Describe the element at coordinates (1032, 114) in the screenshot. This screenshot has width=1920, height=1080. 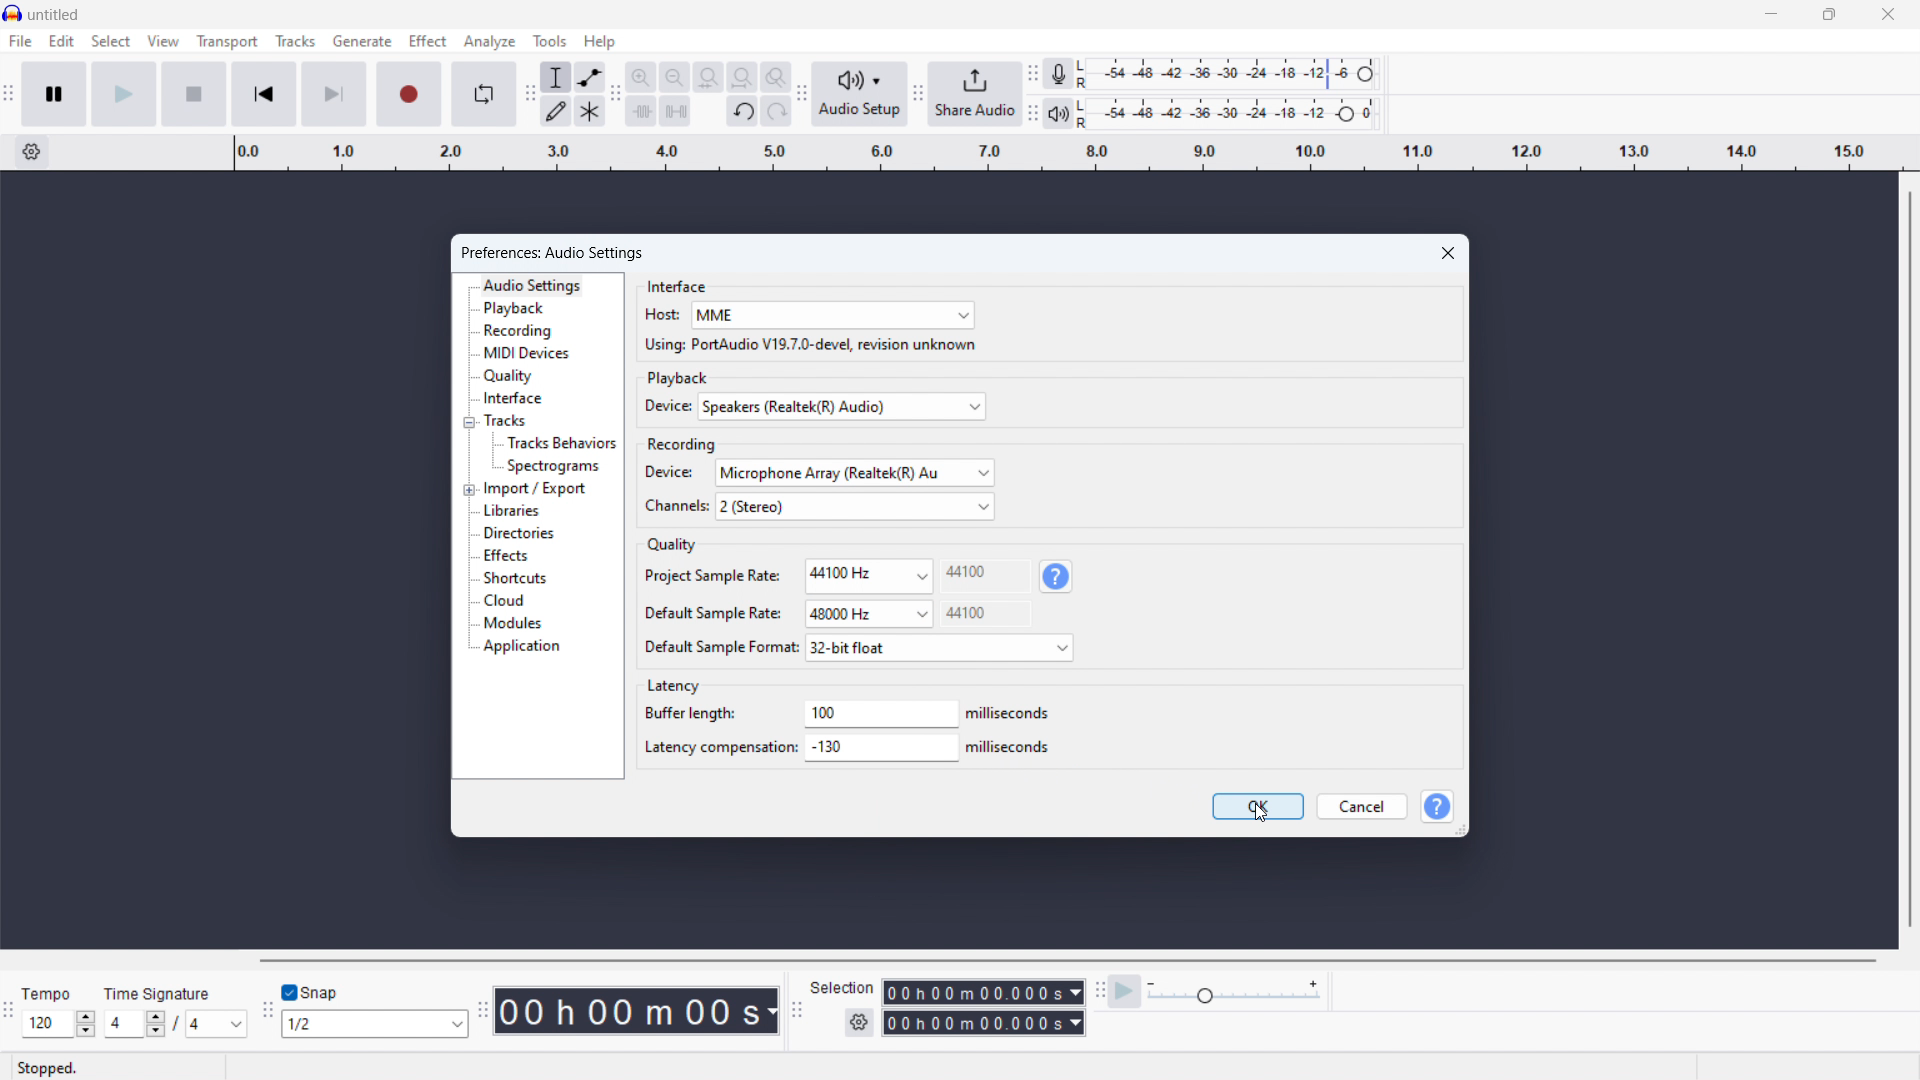
I see `playback meter toolbar` at that location.